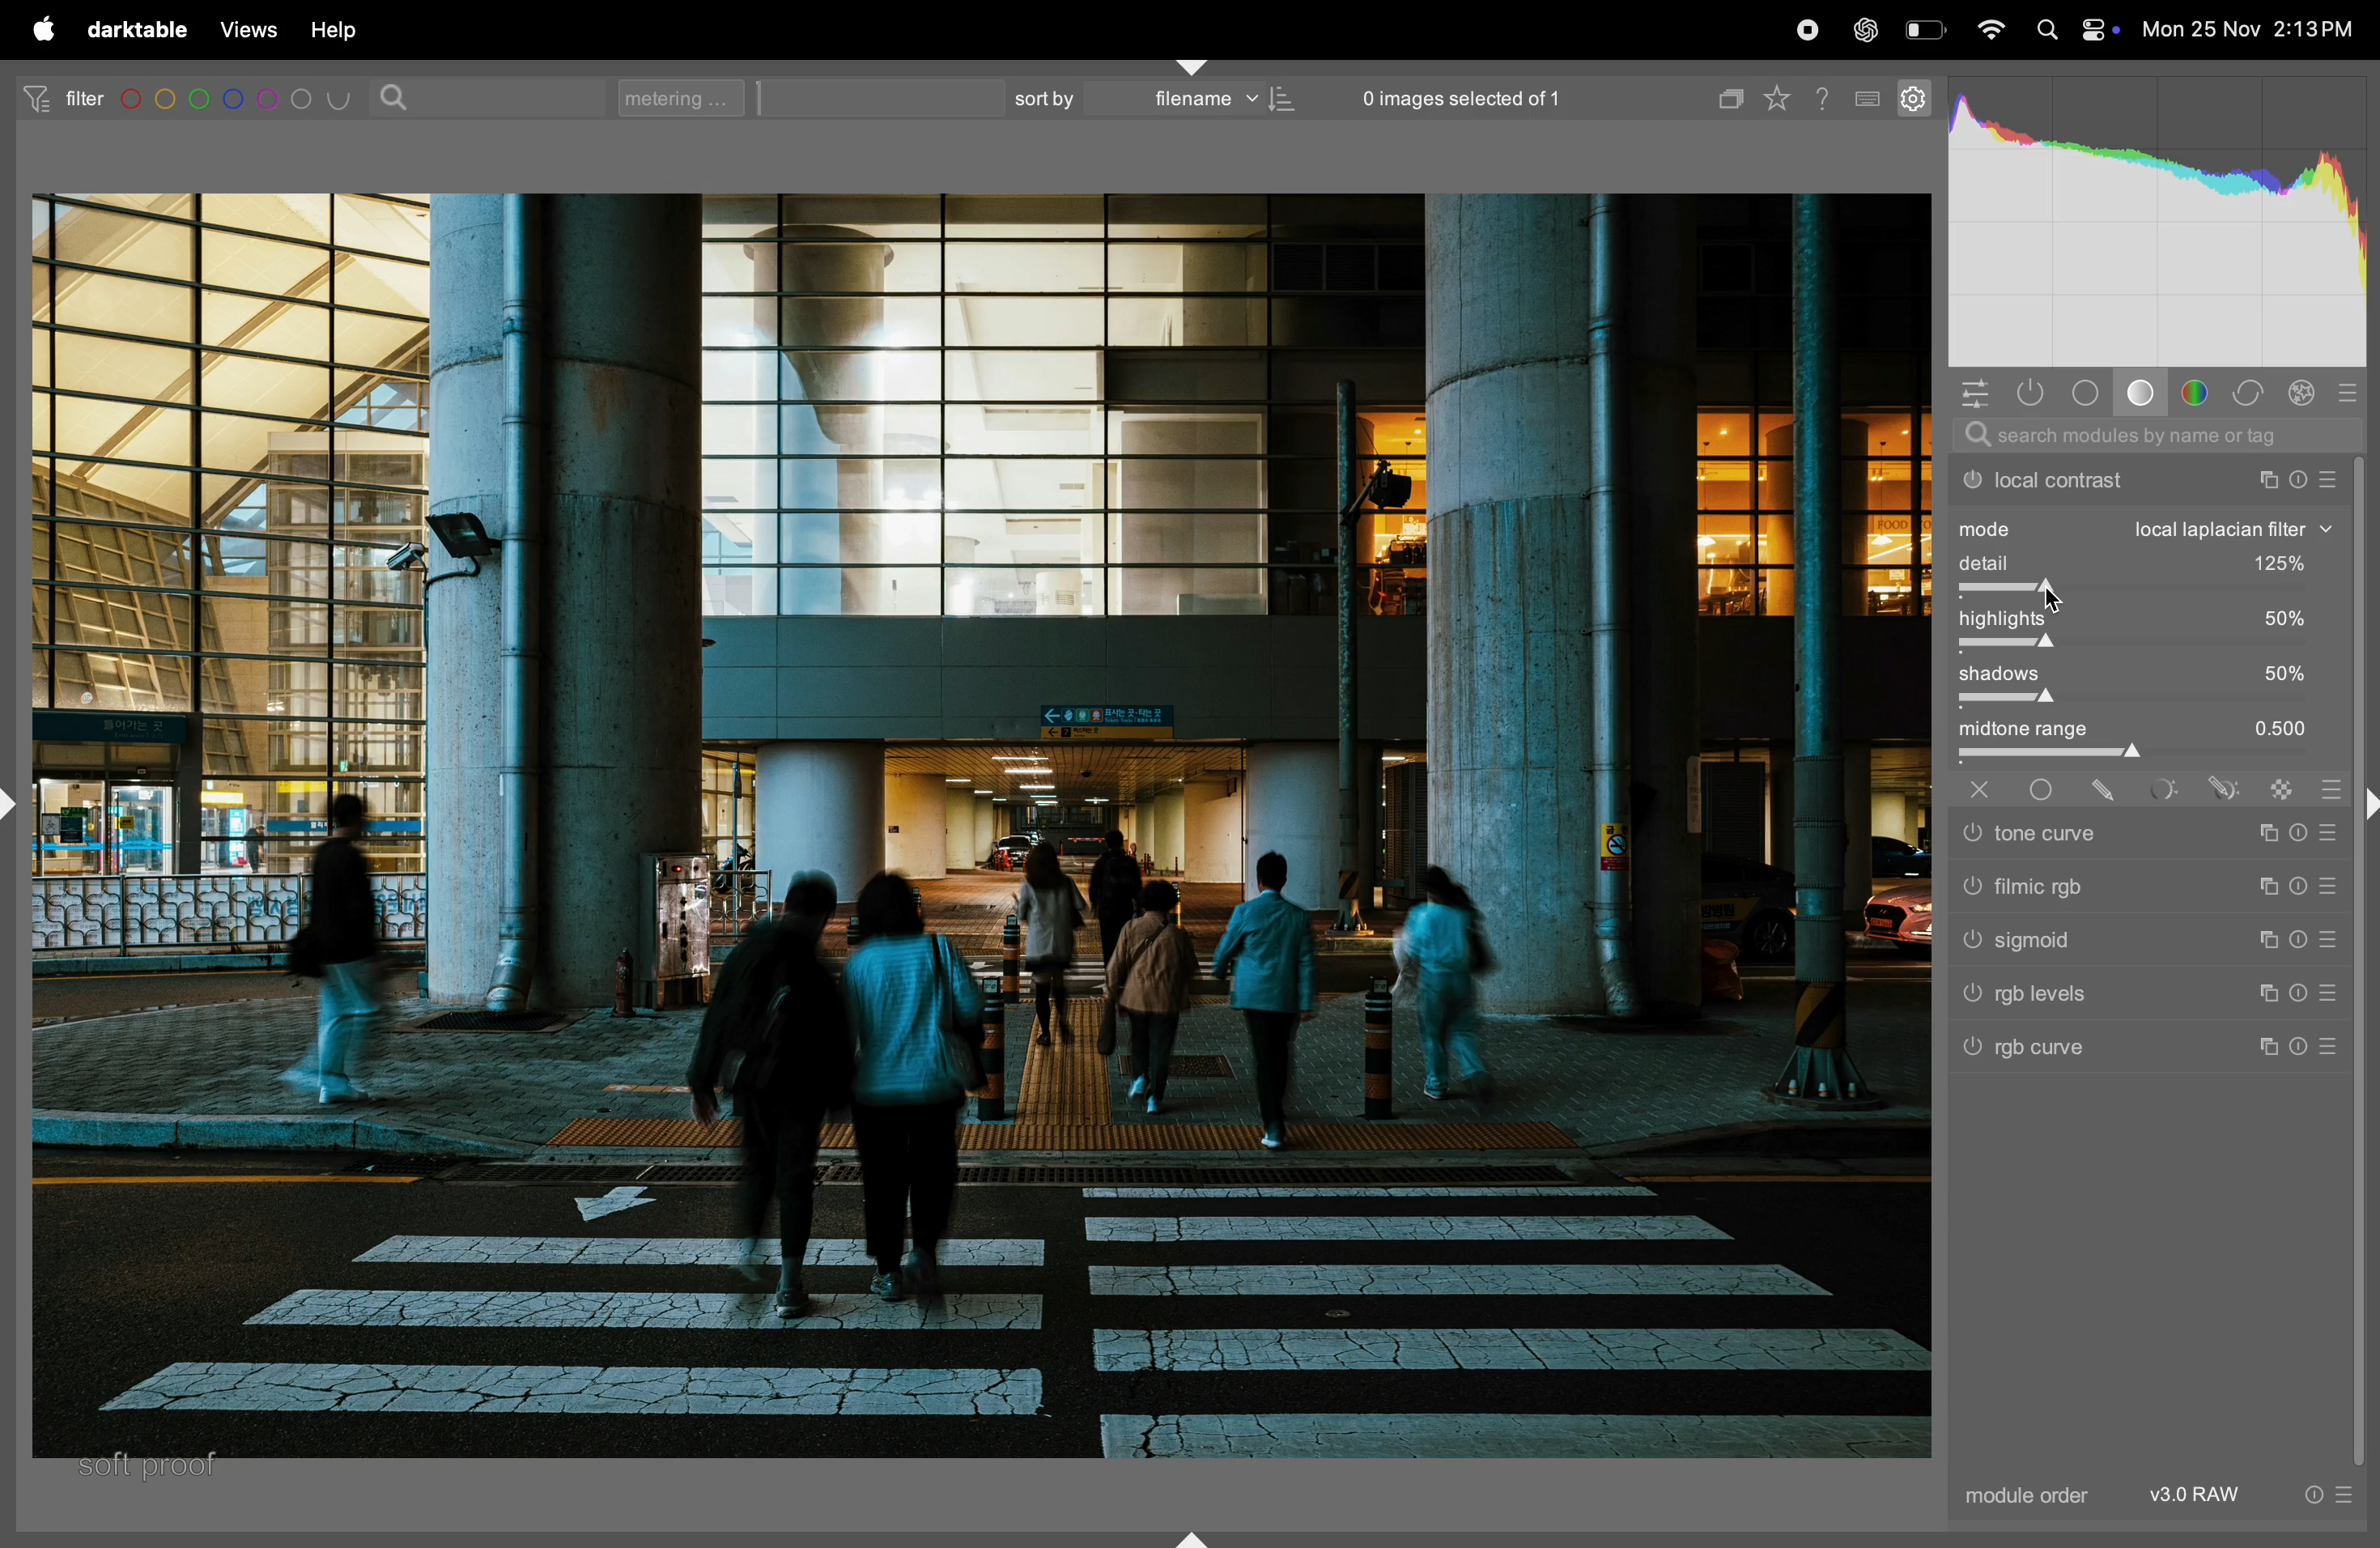 This screenshot has height=1548, width=2380. I want to click on preset, so click(2329, 831).